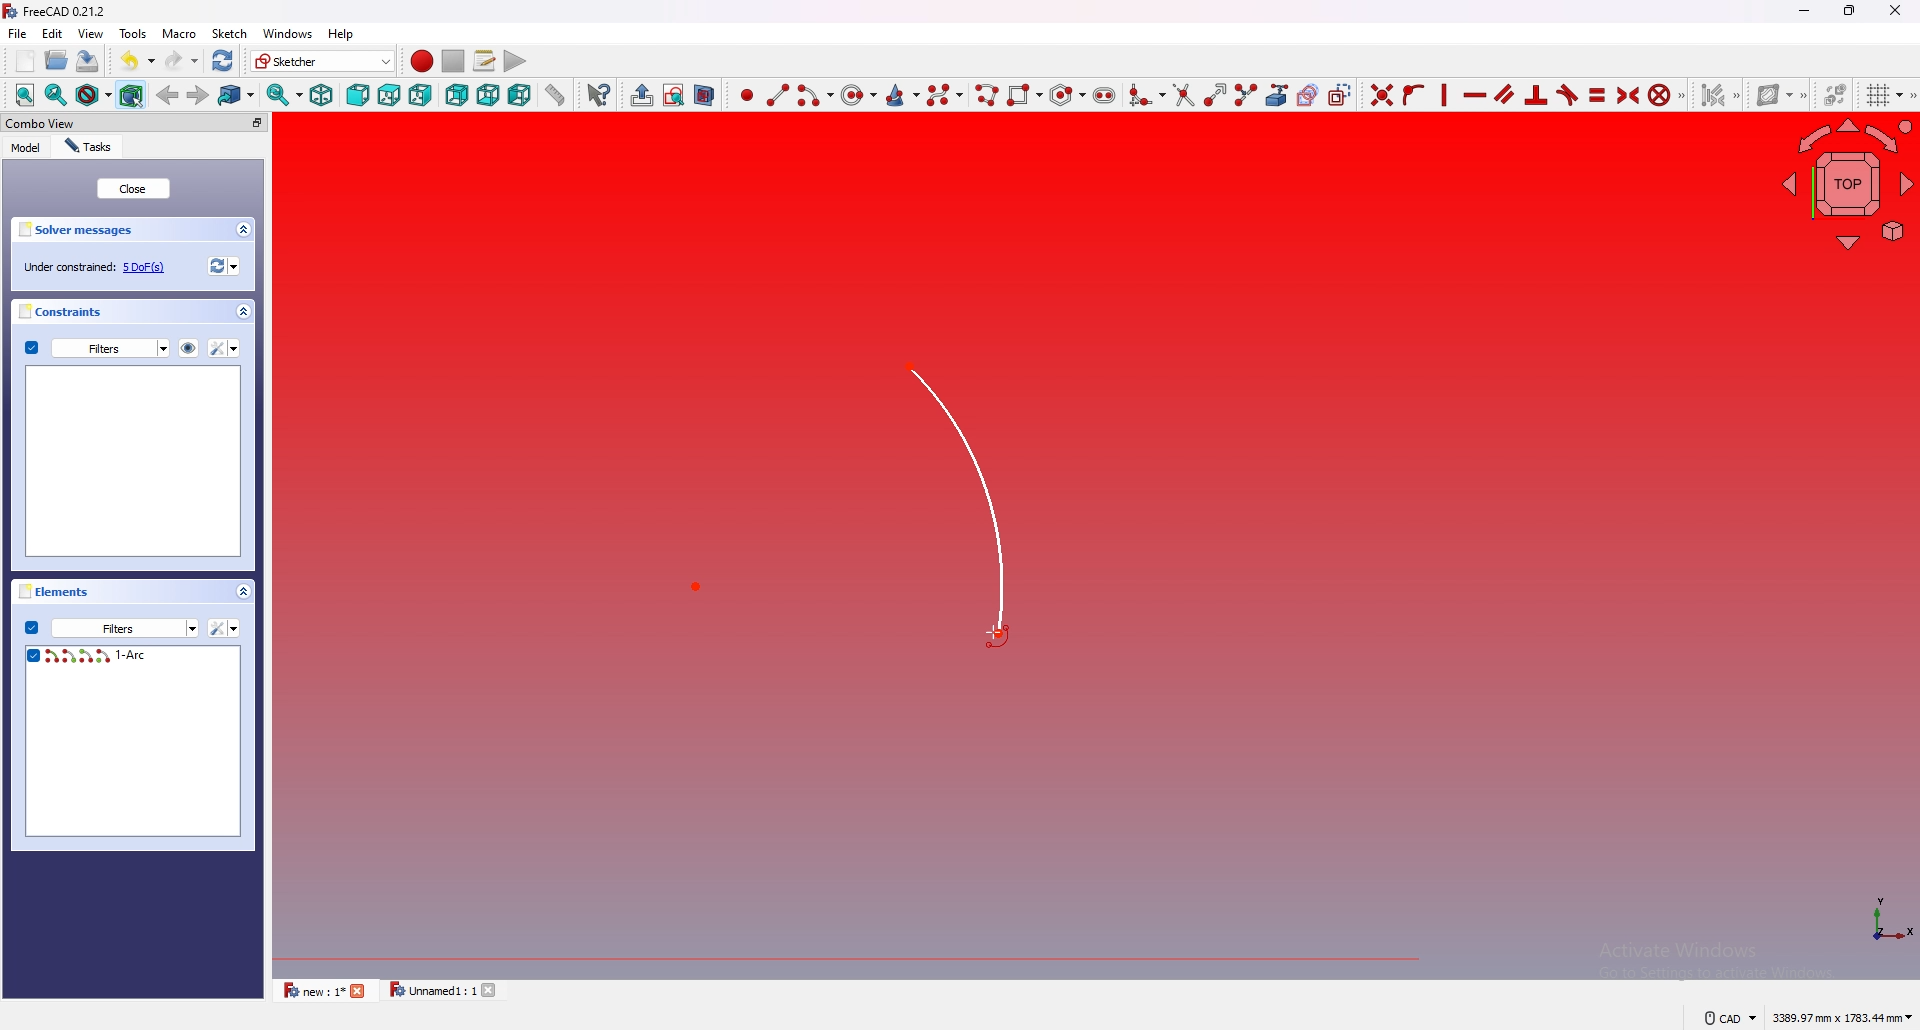 The image size is (1920, 1030). Describe the element at coordinates (285, 94) in the screenshot. I see `synced view` at that location.